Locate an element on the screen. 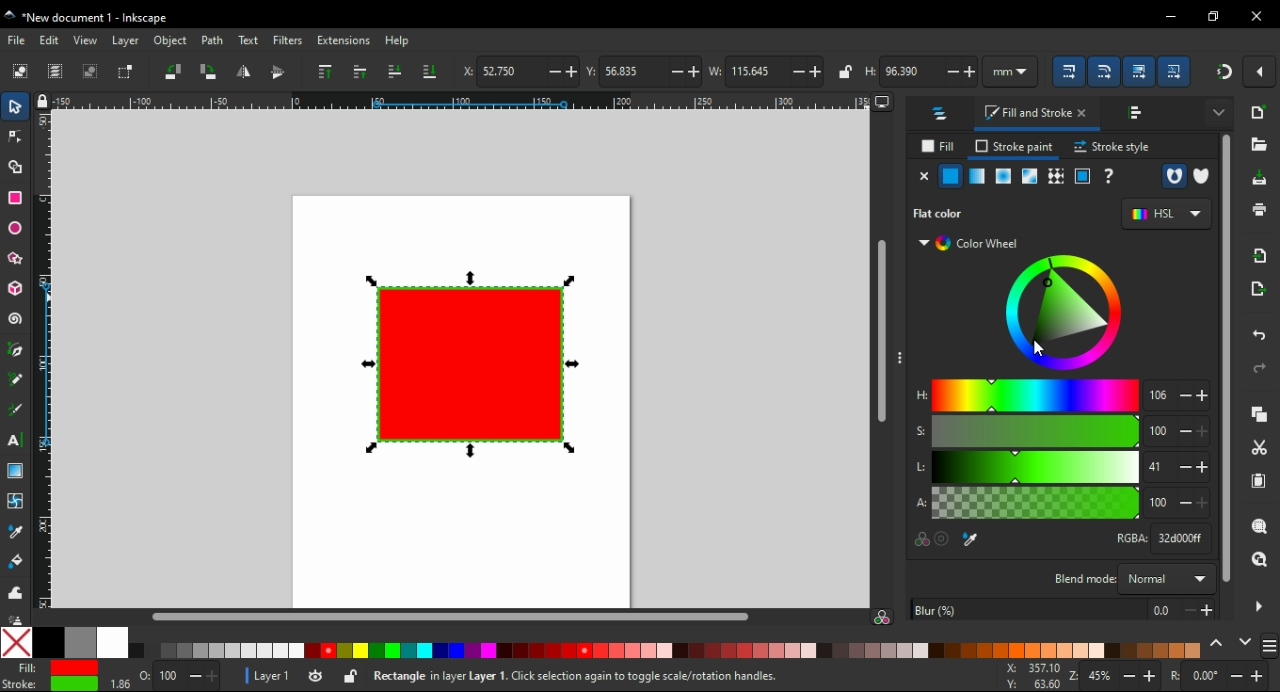 Image resolution: width=1280 pixels, height=692 pixels. increase/decrease is located at coordinates (560, 72).